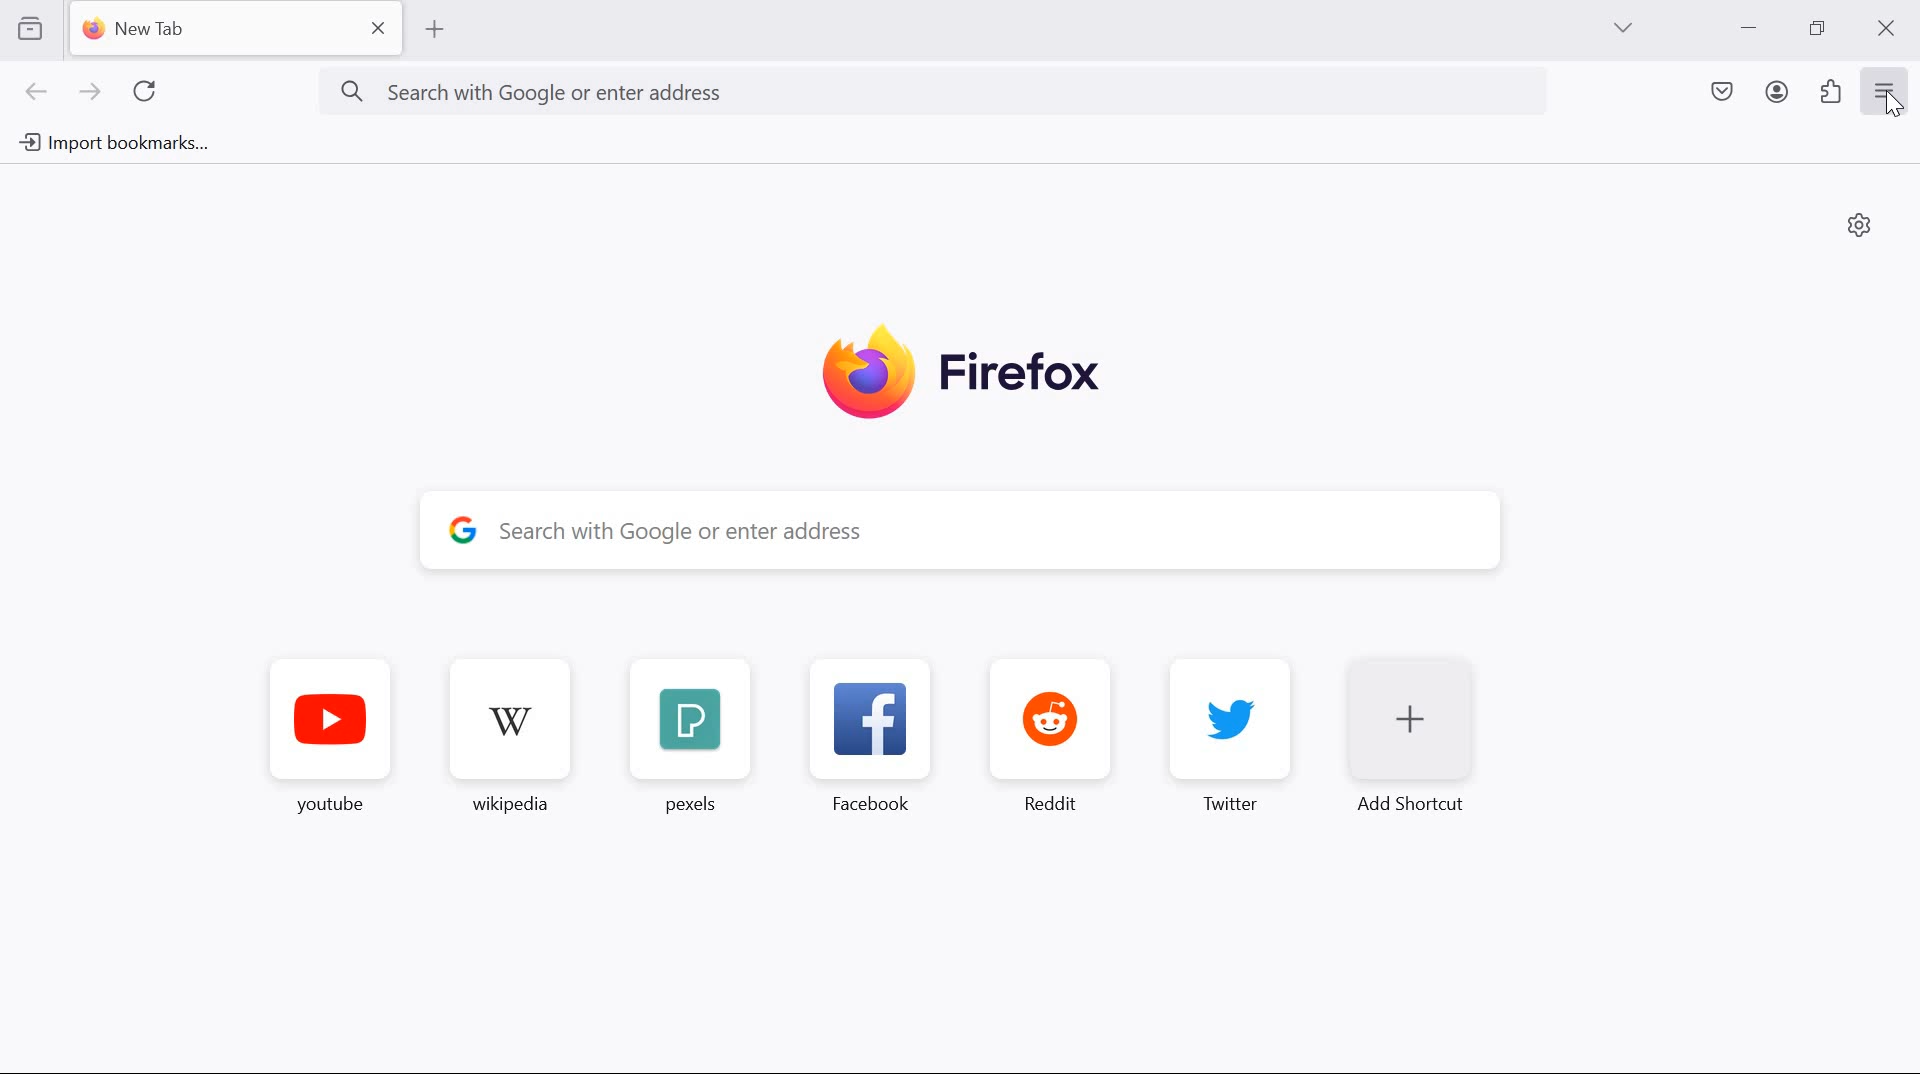 This screenshot has height=1074, width=1920. What do you see at coordinates (686, 731) in the screenshot?
I see `pexels` at bounding box center [686, 731].